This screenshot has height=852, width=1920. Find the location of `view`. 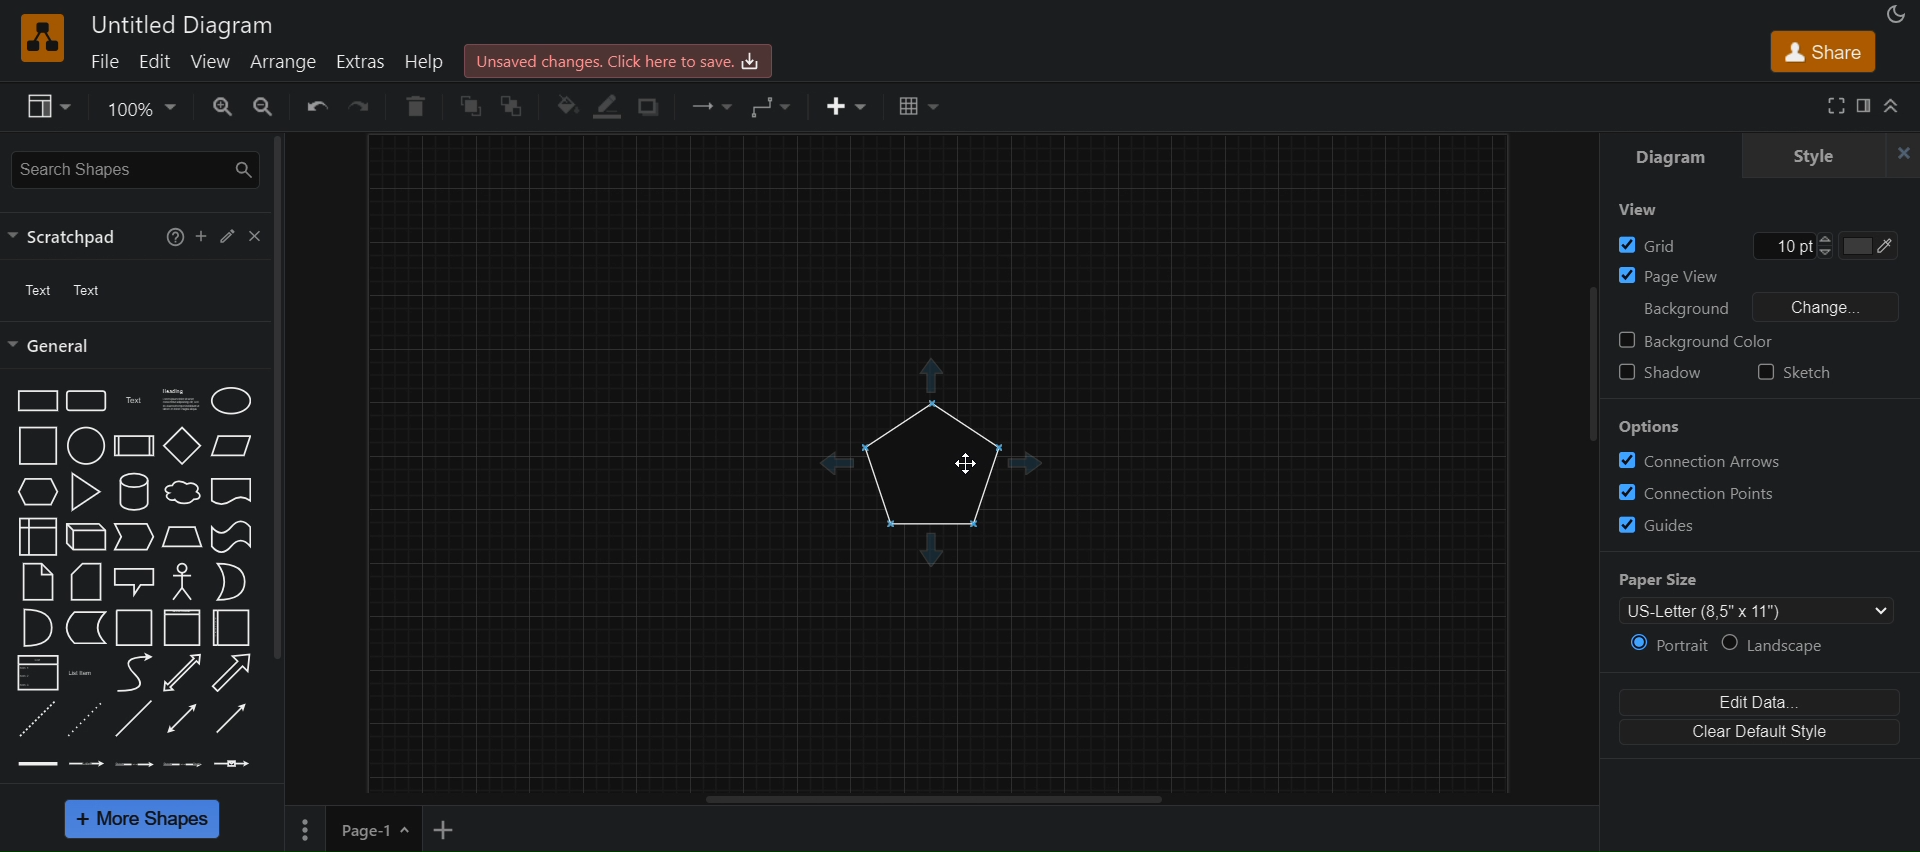

view is located at coordinates (216, 60).